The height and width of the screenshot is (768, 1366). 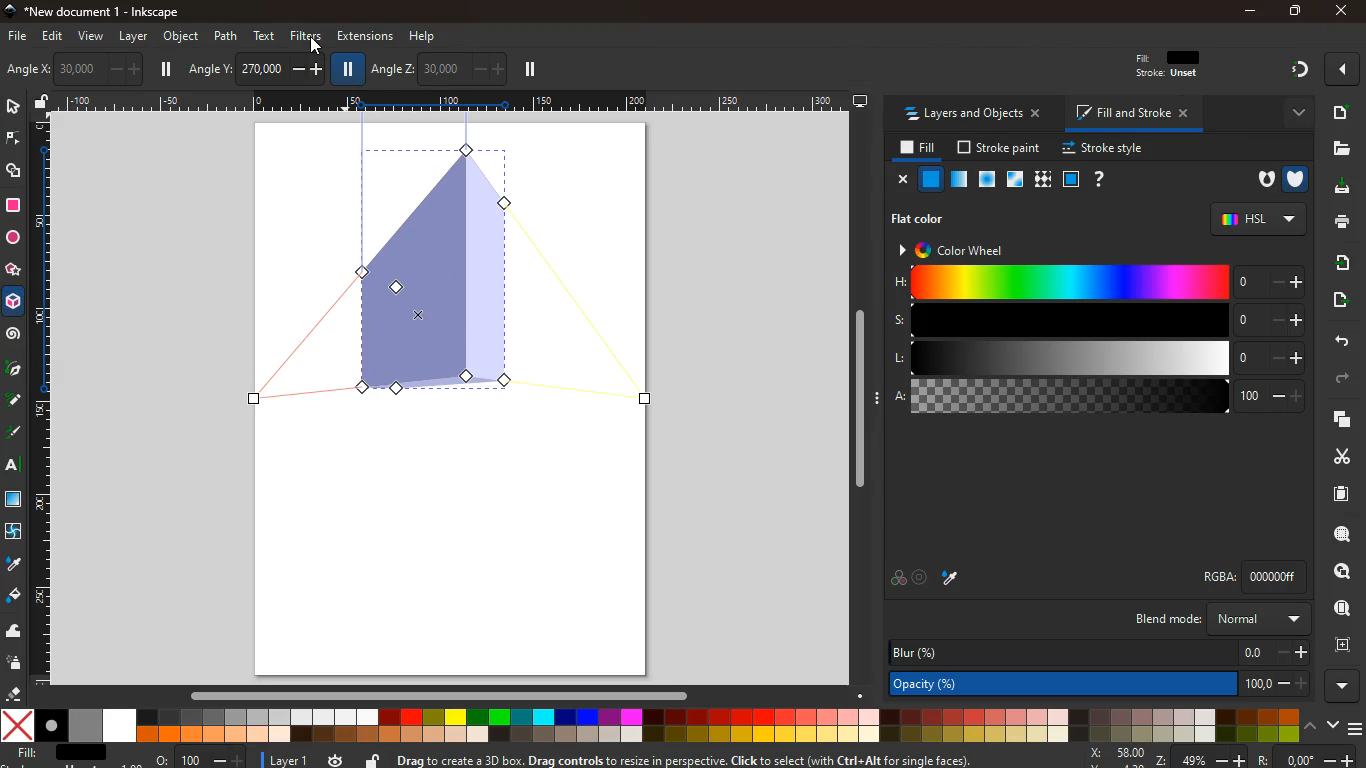 What do you see at coordinates (1336, 609) in the screenshot?
I see `use` at bounding box center [1336, 609].